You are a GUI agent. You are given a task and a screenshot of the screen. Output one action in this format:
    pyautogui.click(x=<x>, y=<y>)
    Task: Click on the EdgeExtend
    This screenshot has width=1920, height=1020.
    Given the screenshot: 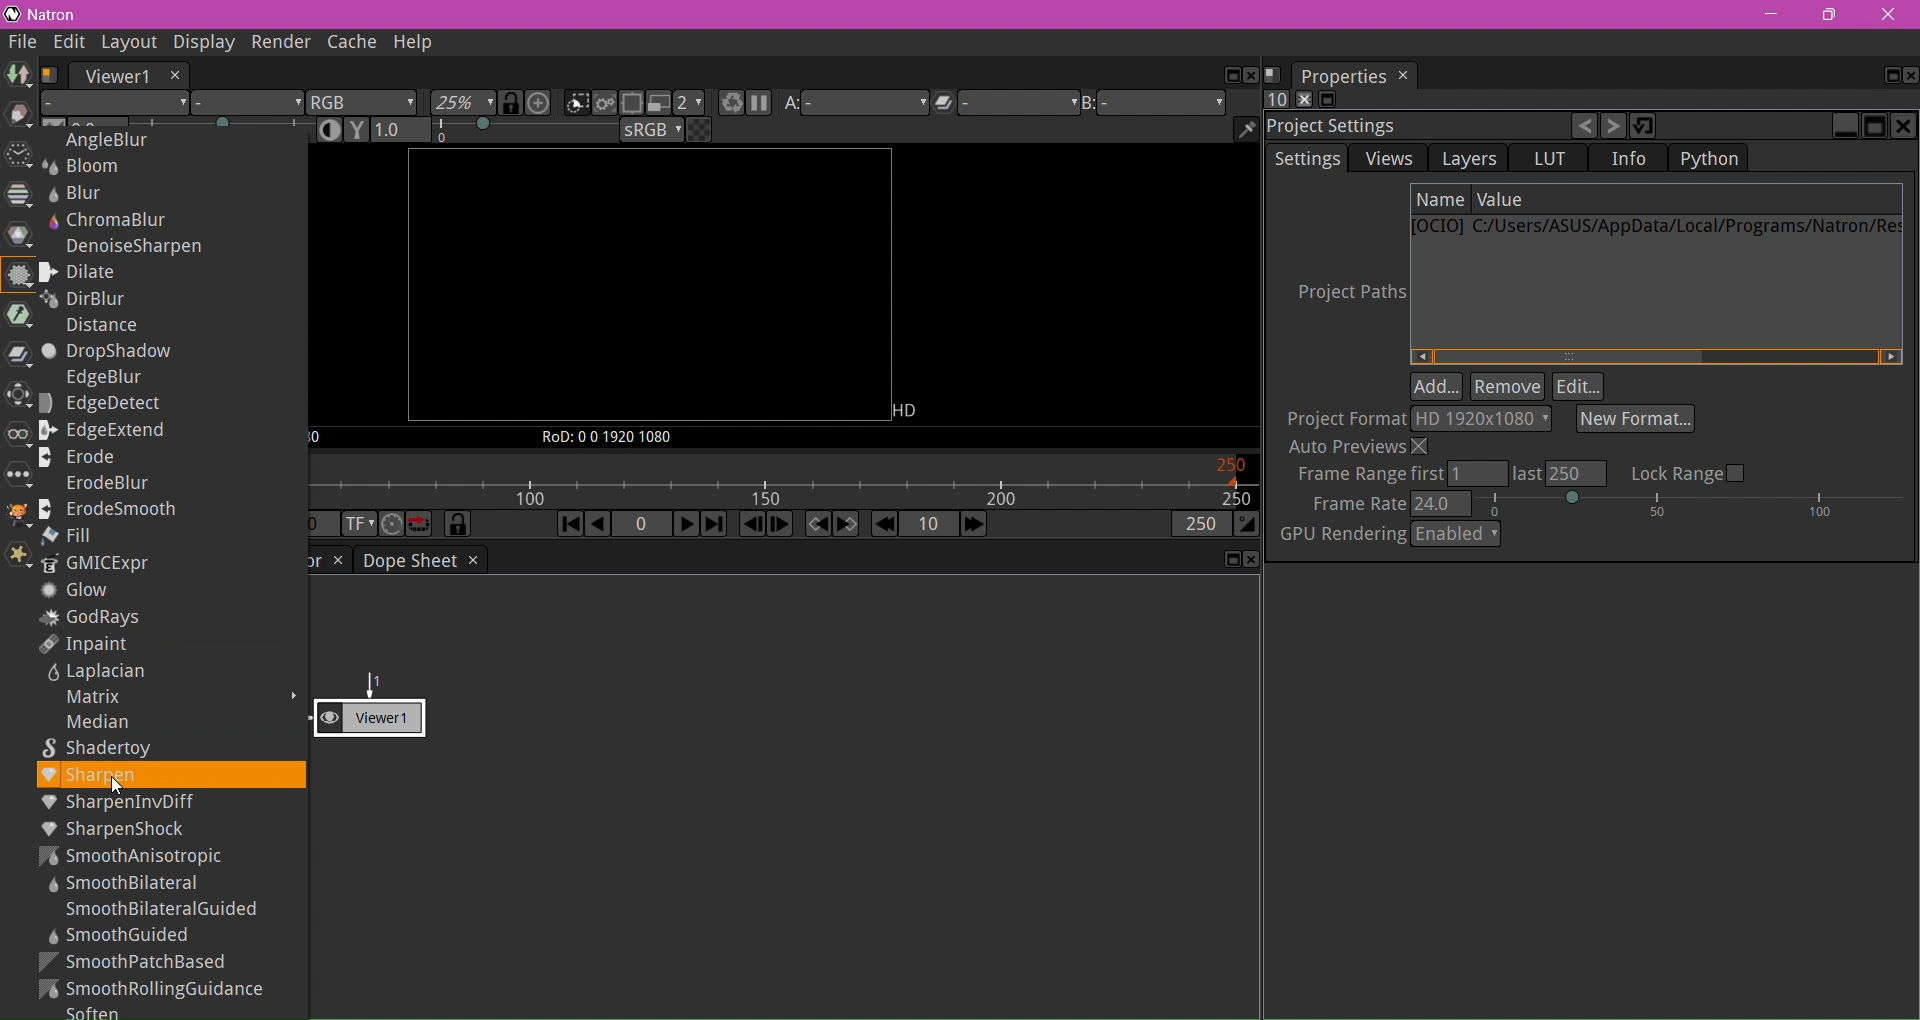 What is the action you would take?
    pyautogui.click(x=110, y=431)
    